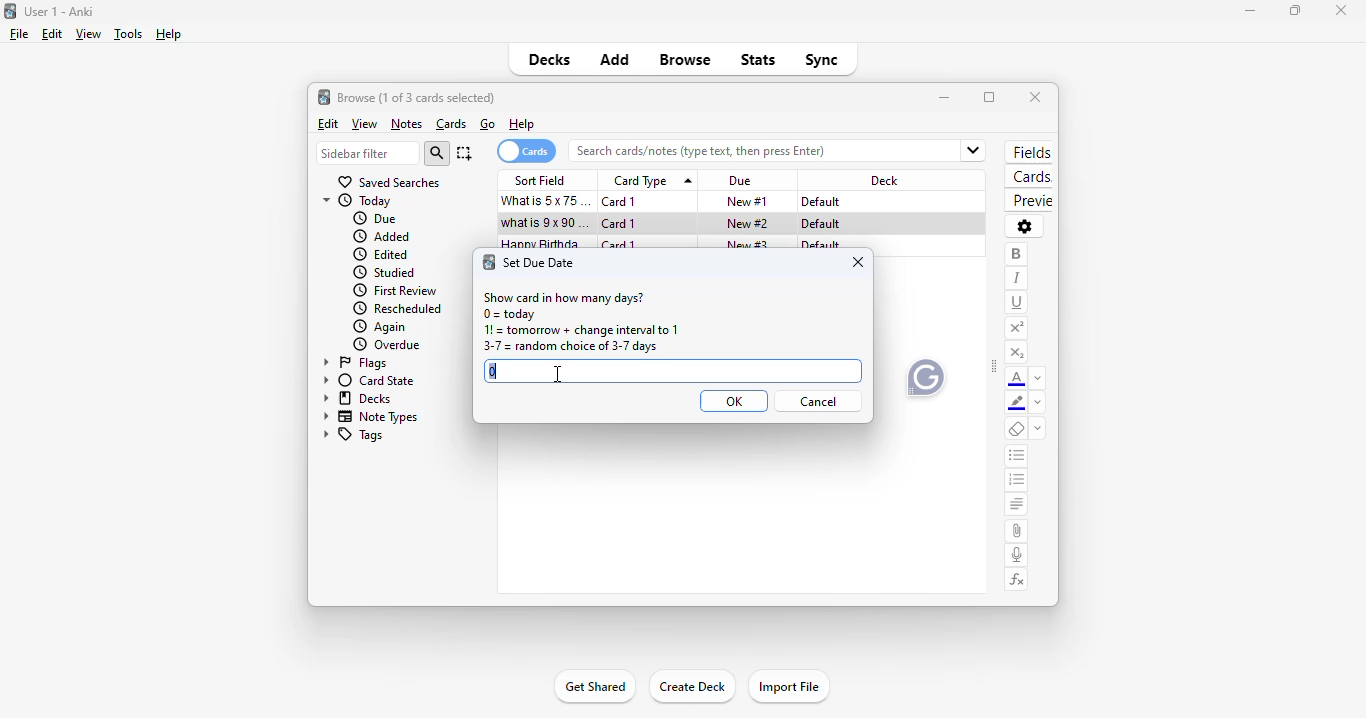 This screenshot has width=1366, height=718. What do you see at coordinates (543, 180) in the screenshot?
I see `sort field` at bounding box center [543, 180].